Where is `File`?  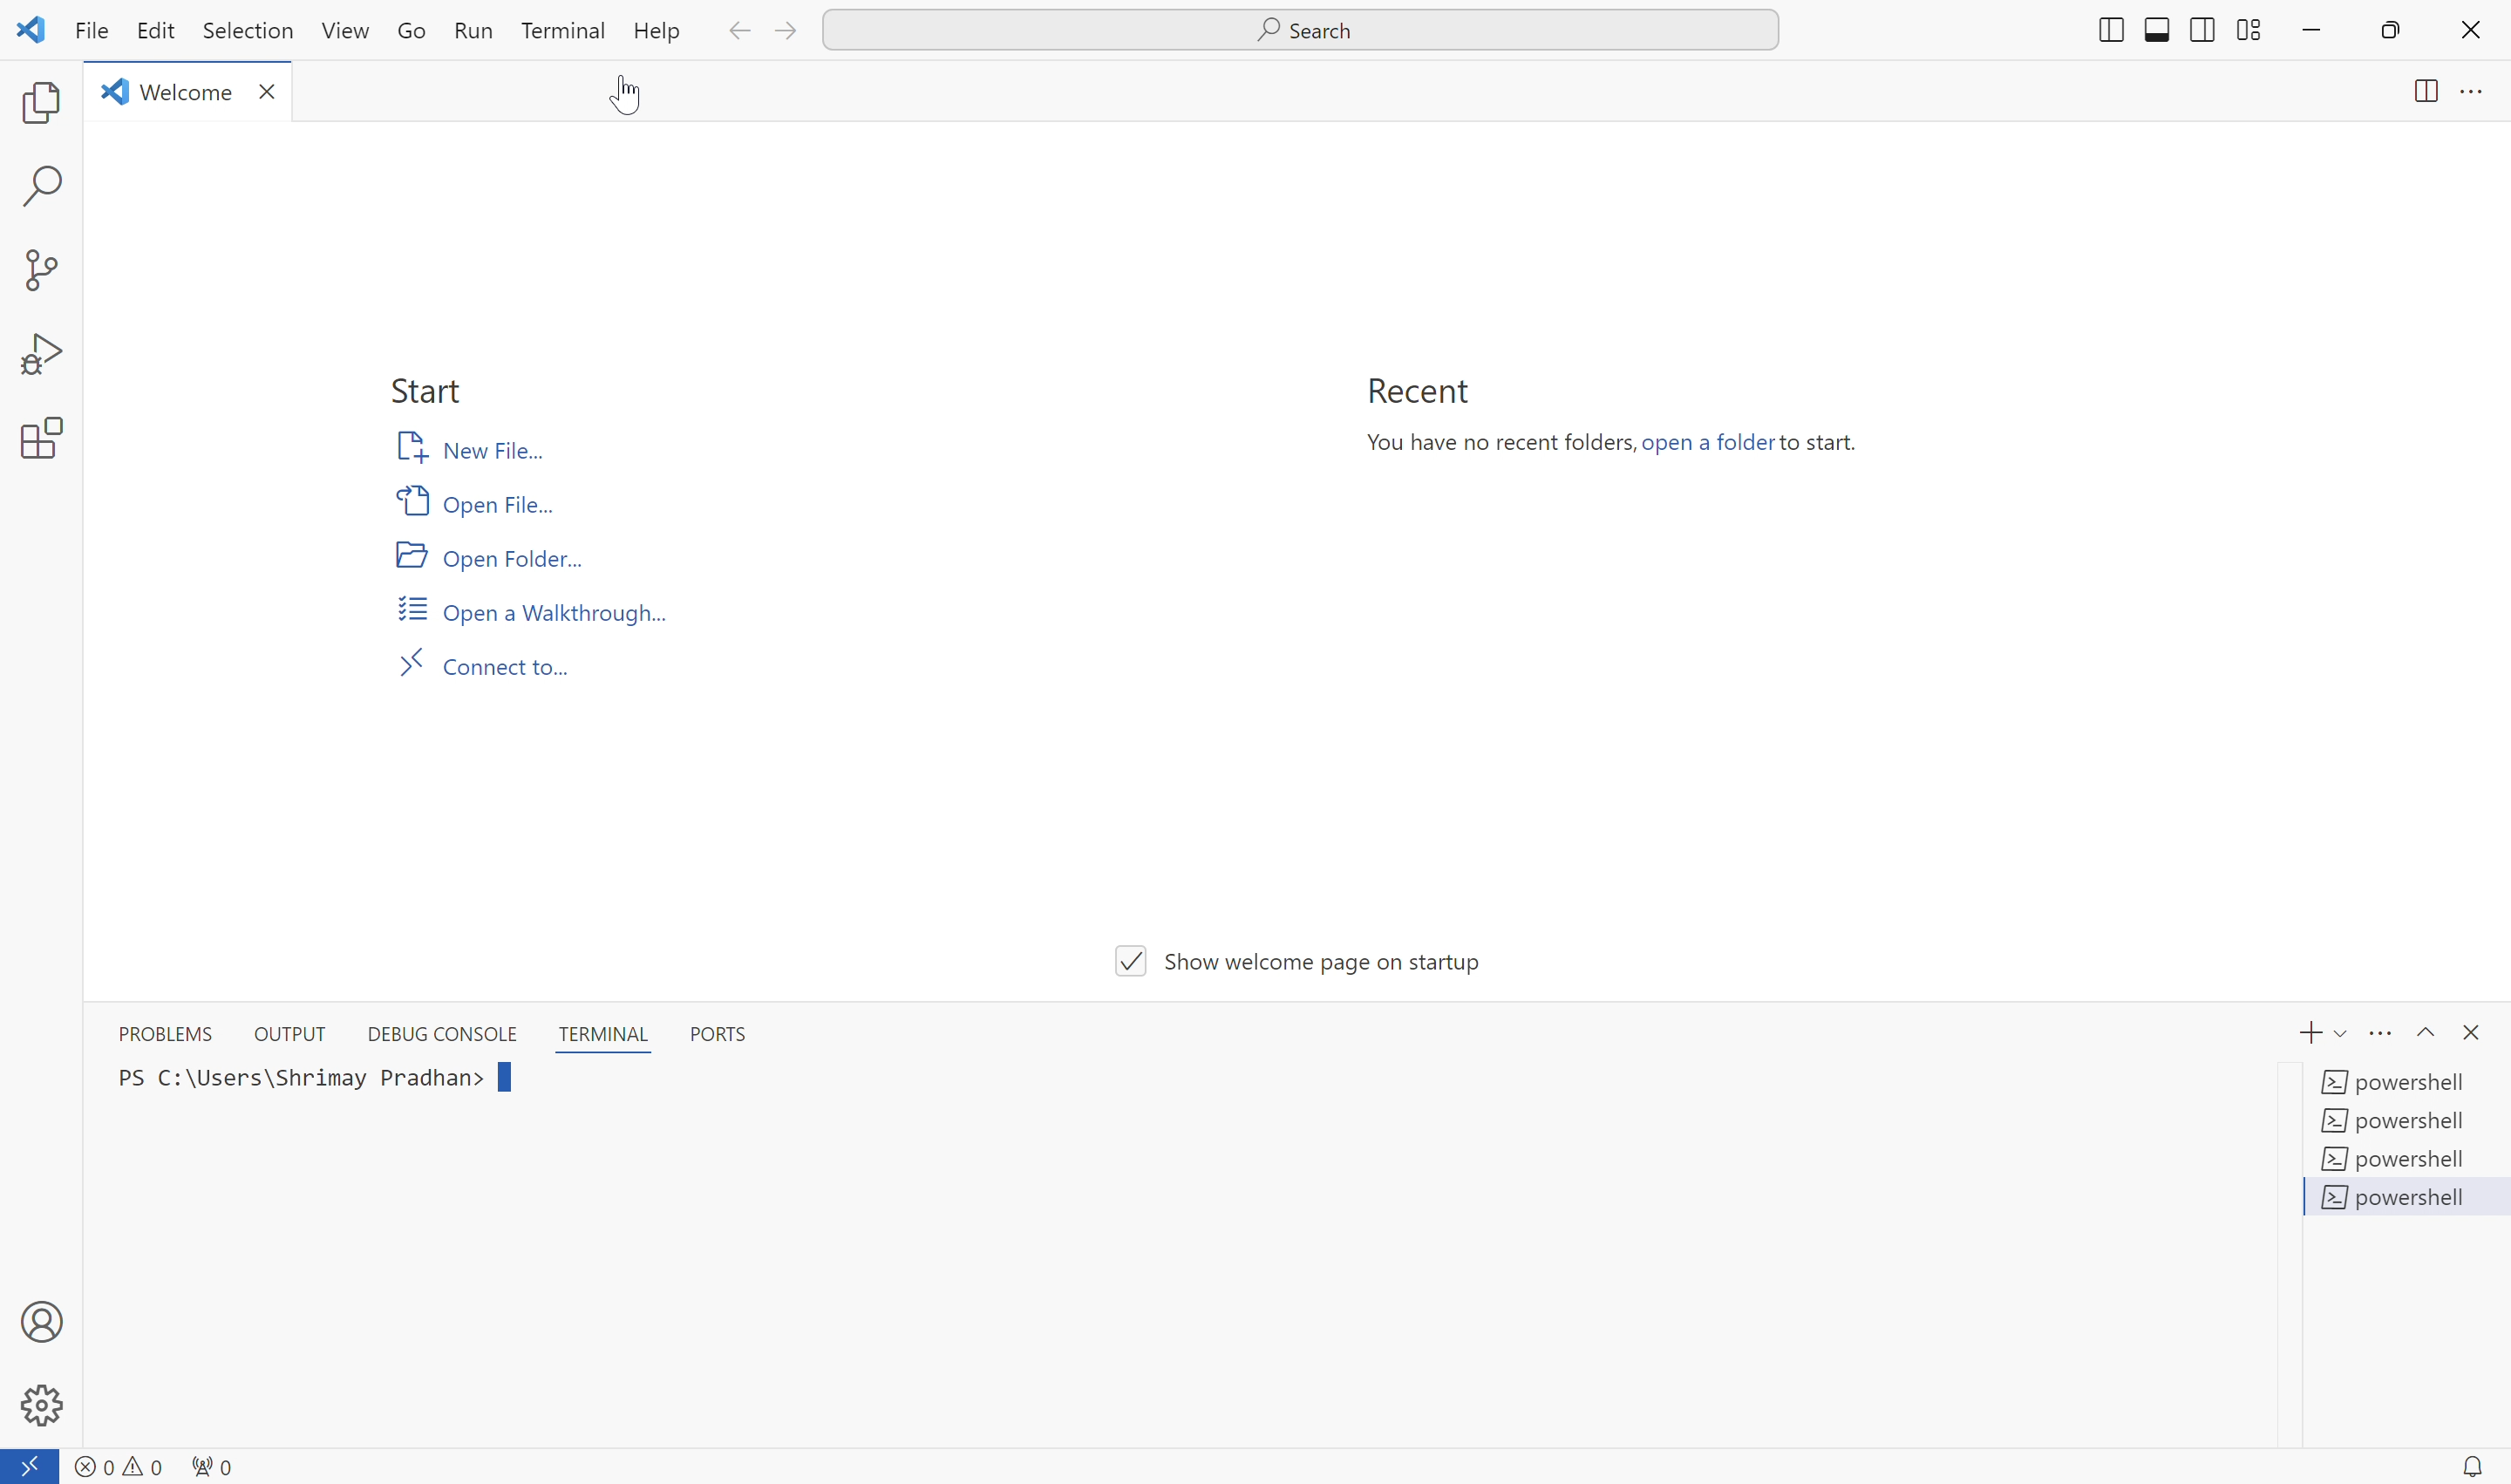
File is located at coordinates (86, 32).